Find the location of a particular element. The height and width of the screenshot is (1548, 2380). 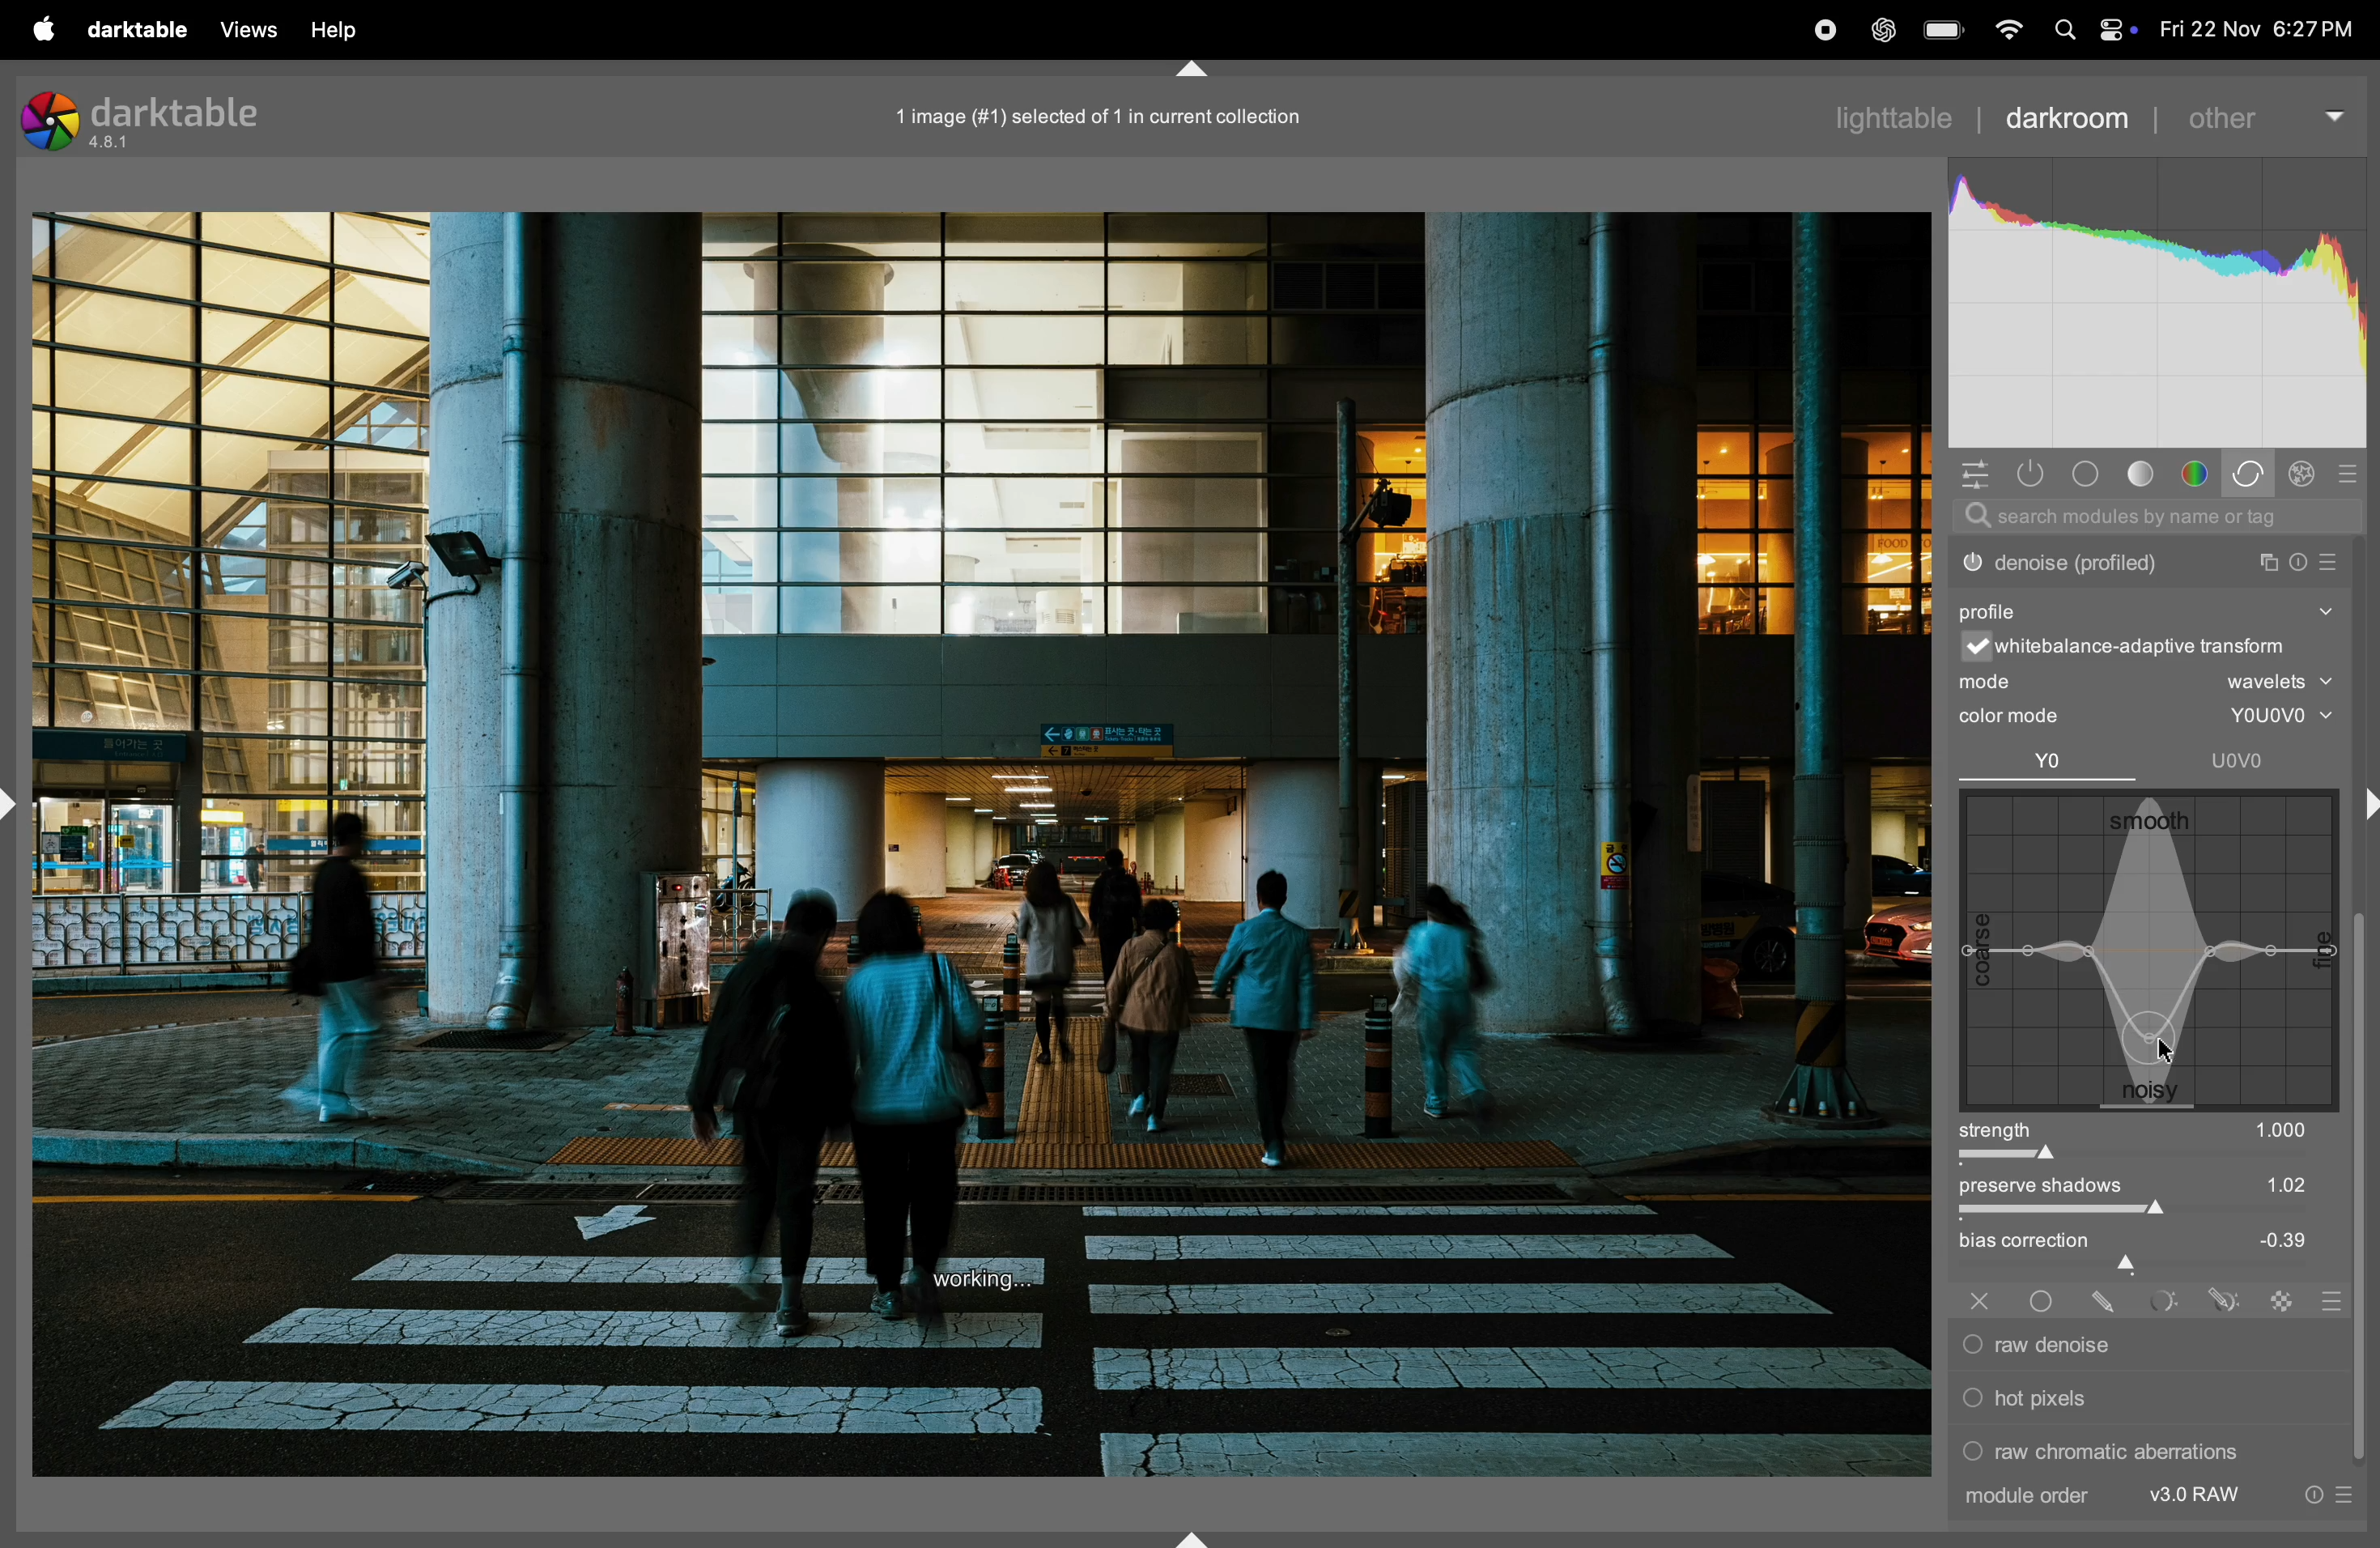

apple widgets is located at coordinates (2116, 31).